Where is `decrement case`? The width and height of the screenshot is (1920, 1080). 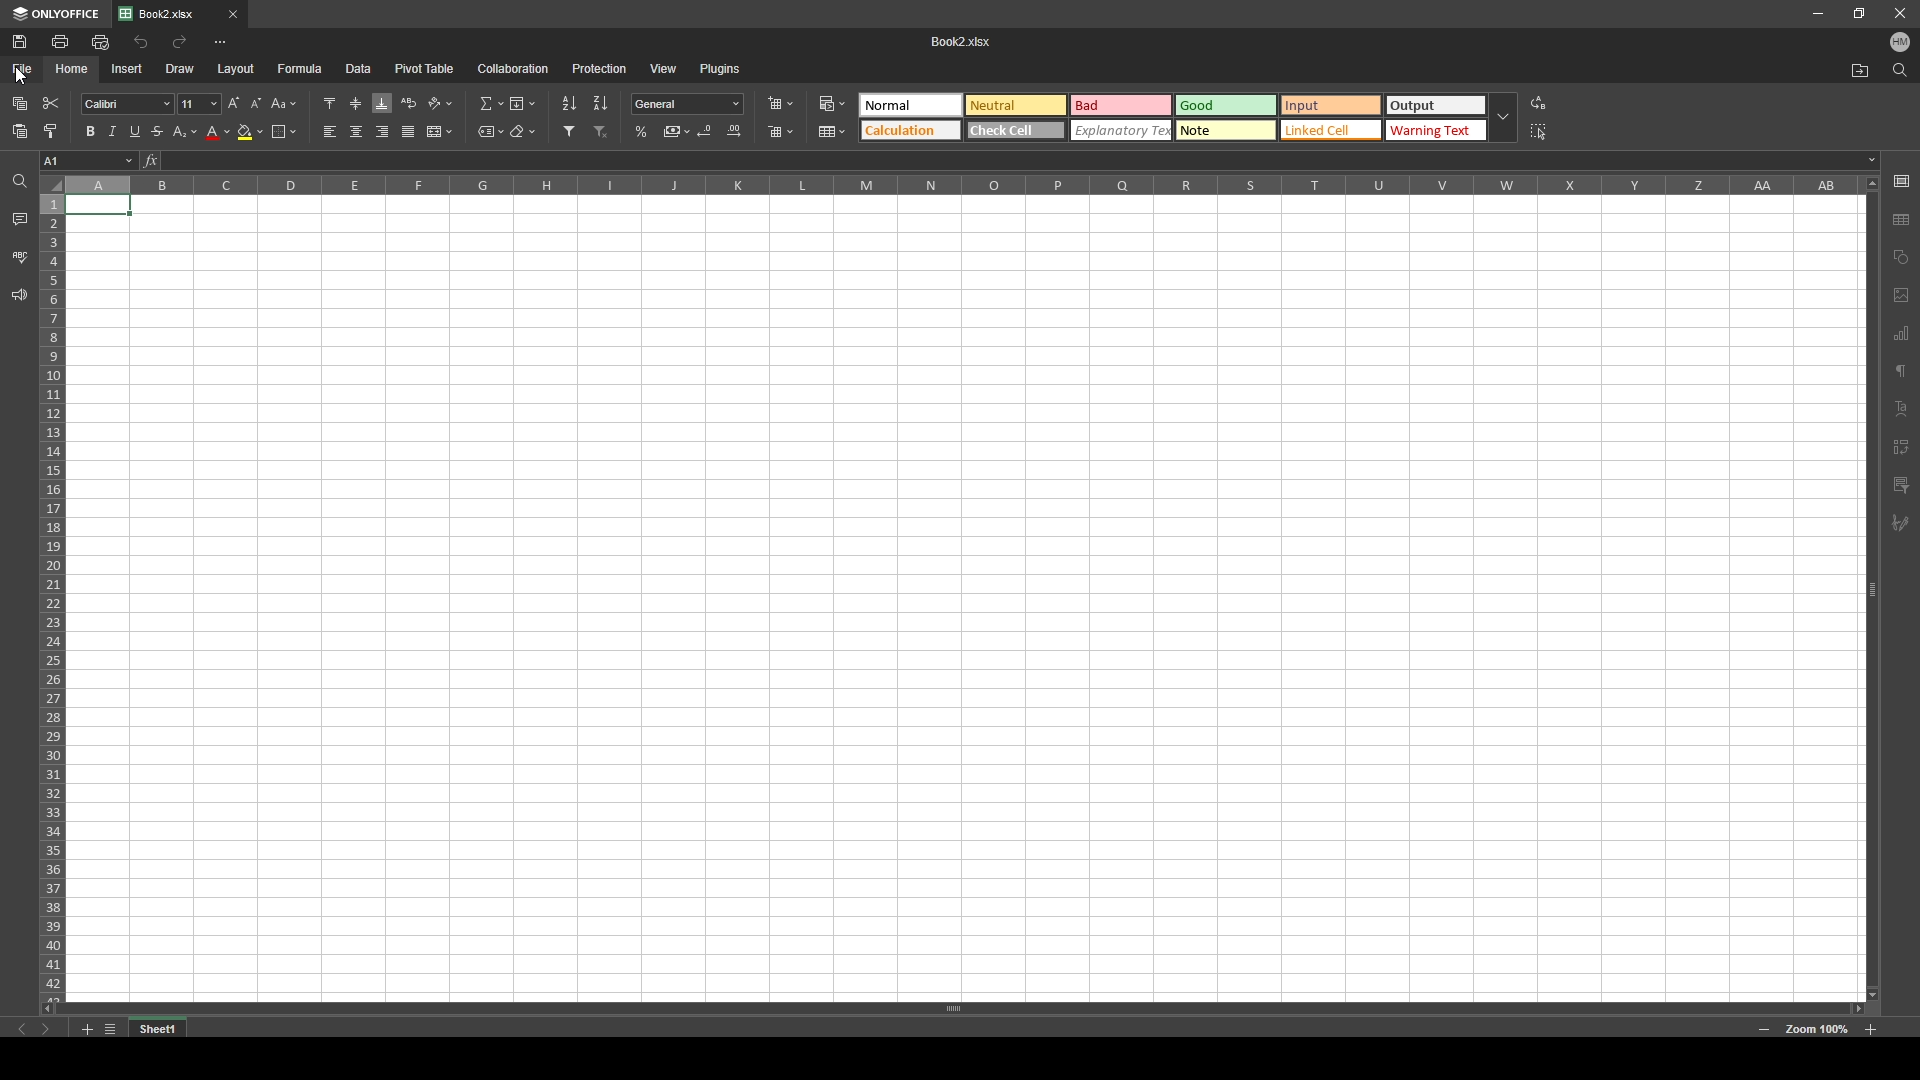 decrement case is located at coordinates (257, 104).